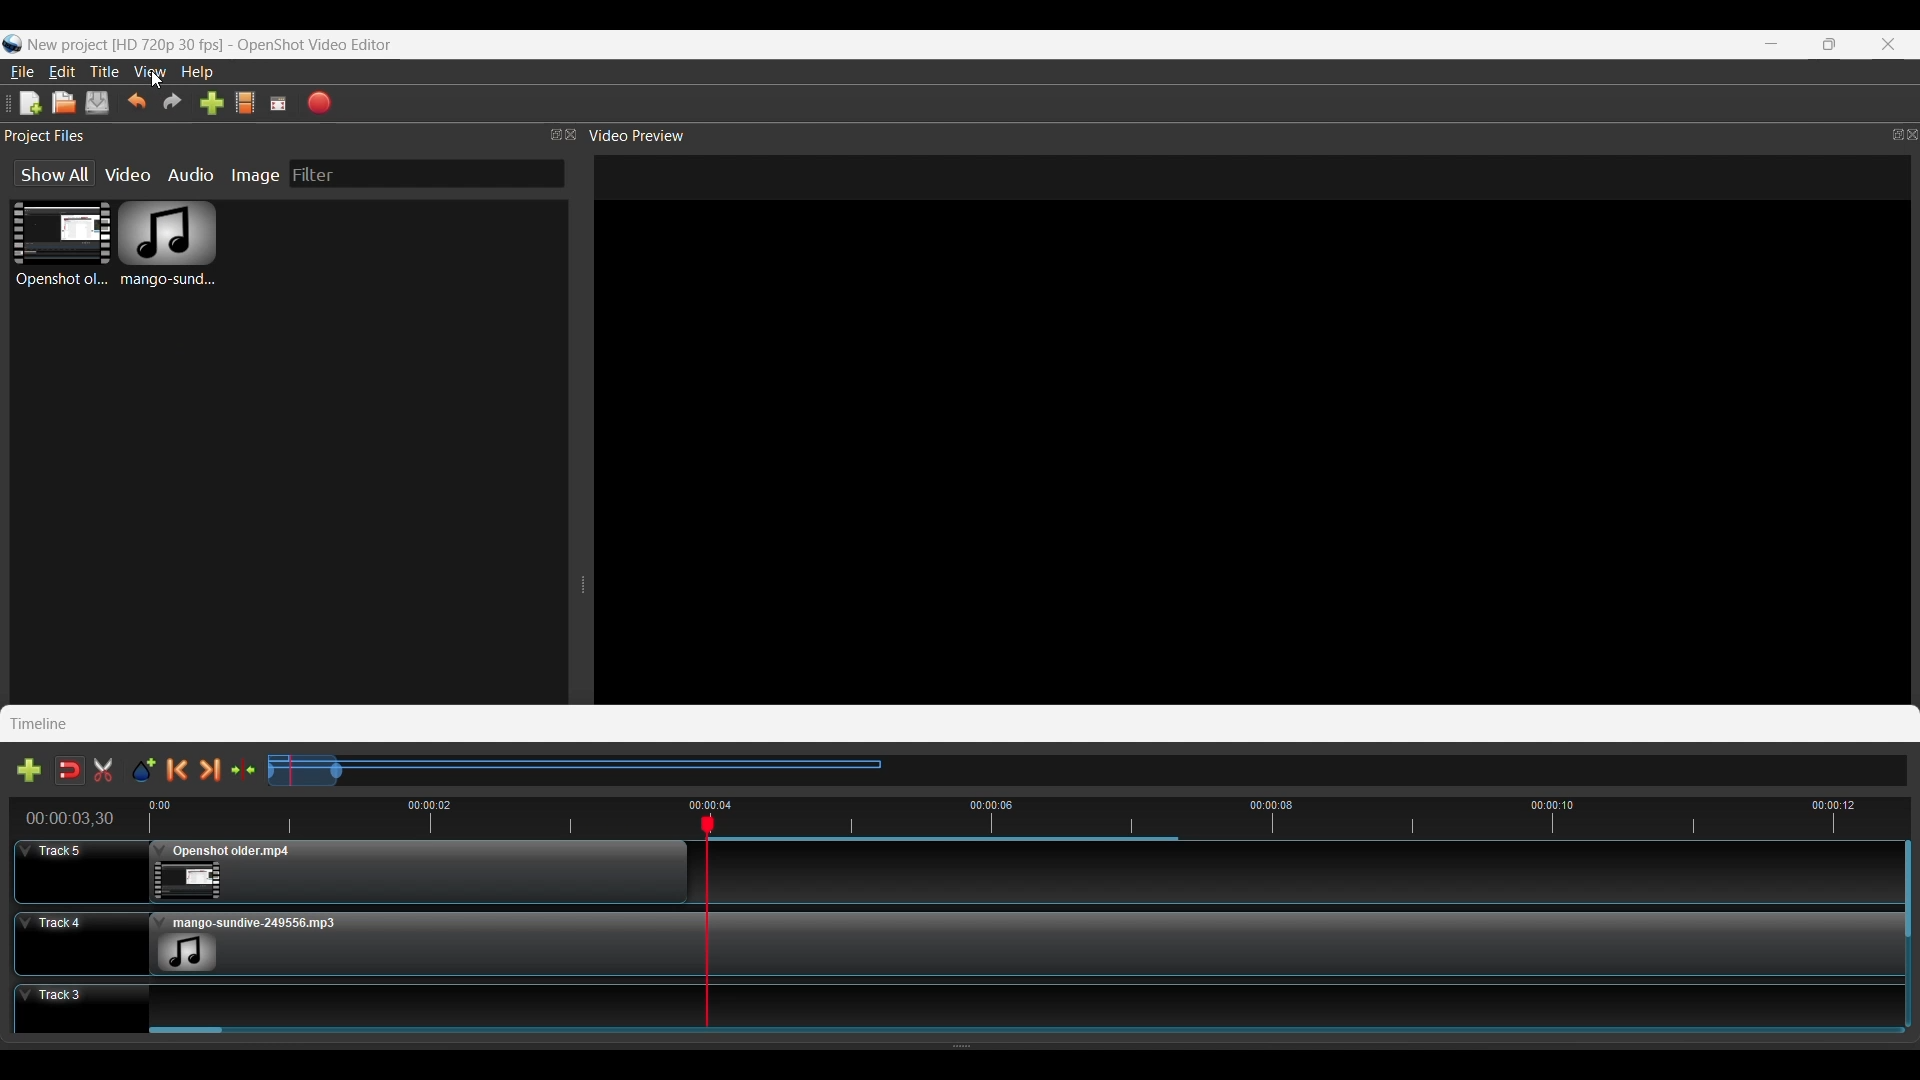 This screenshot has width=1920, height=1080. I want to click on View, so click(150, 72).